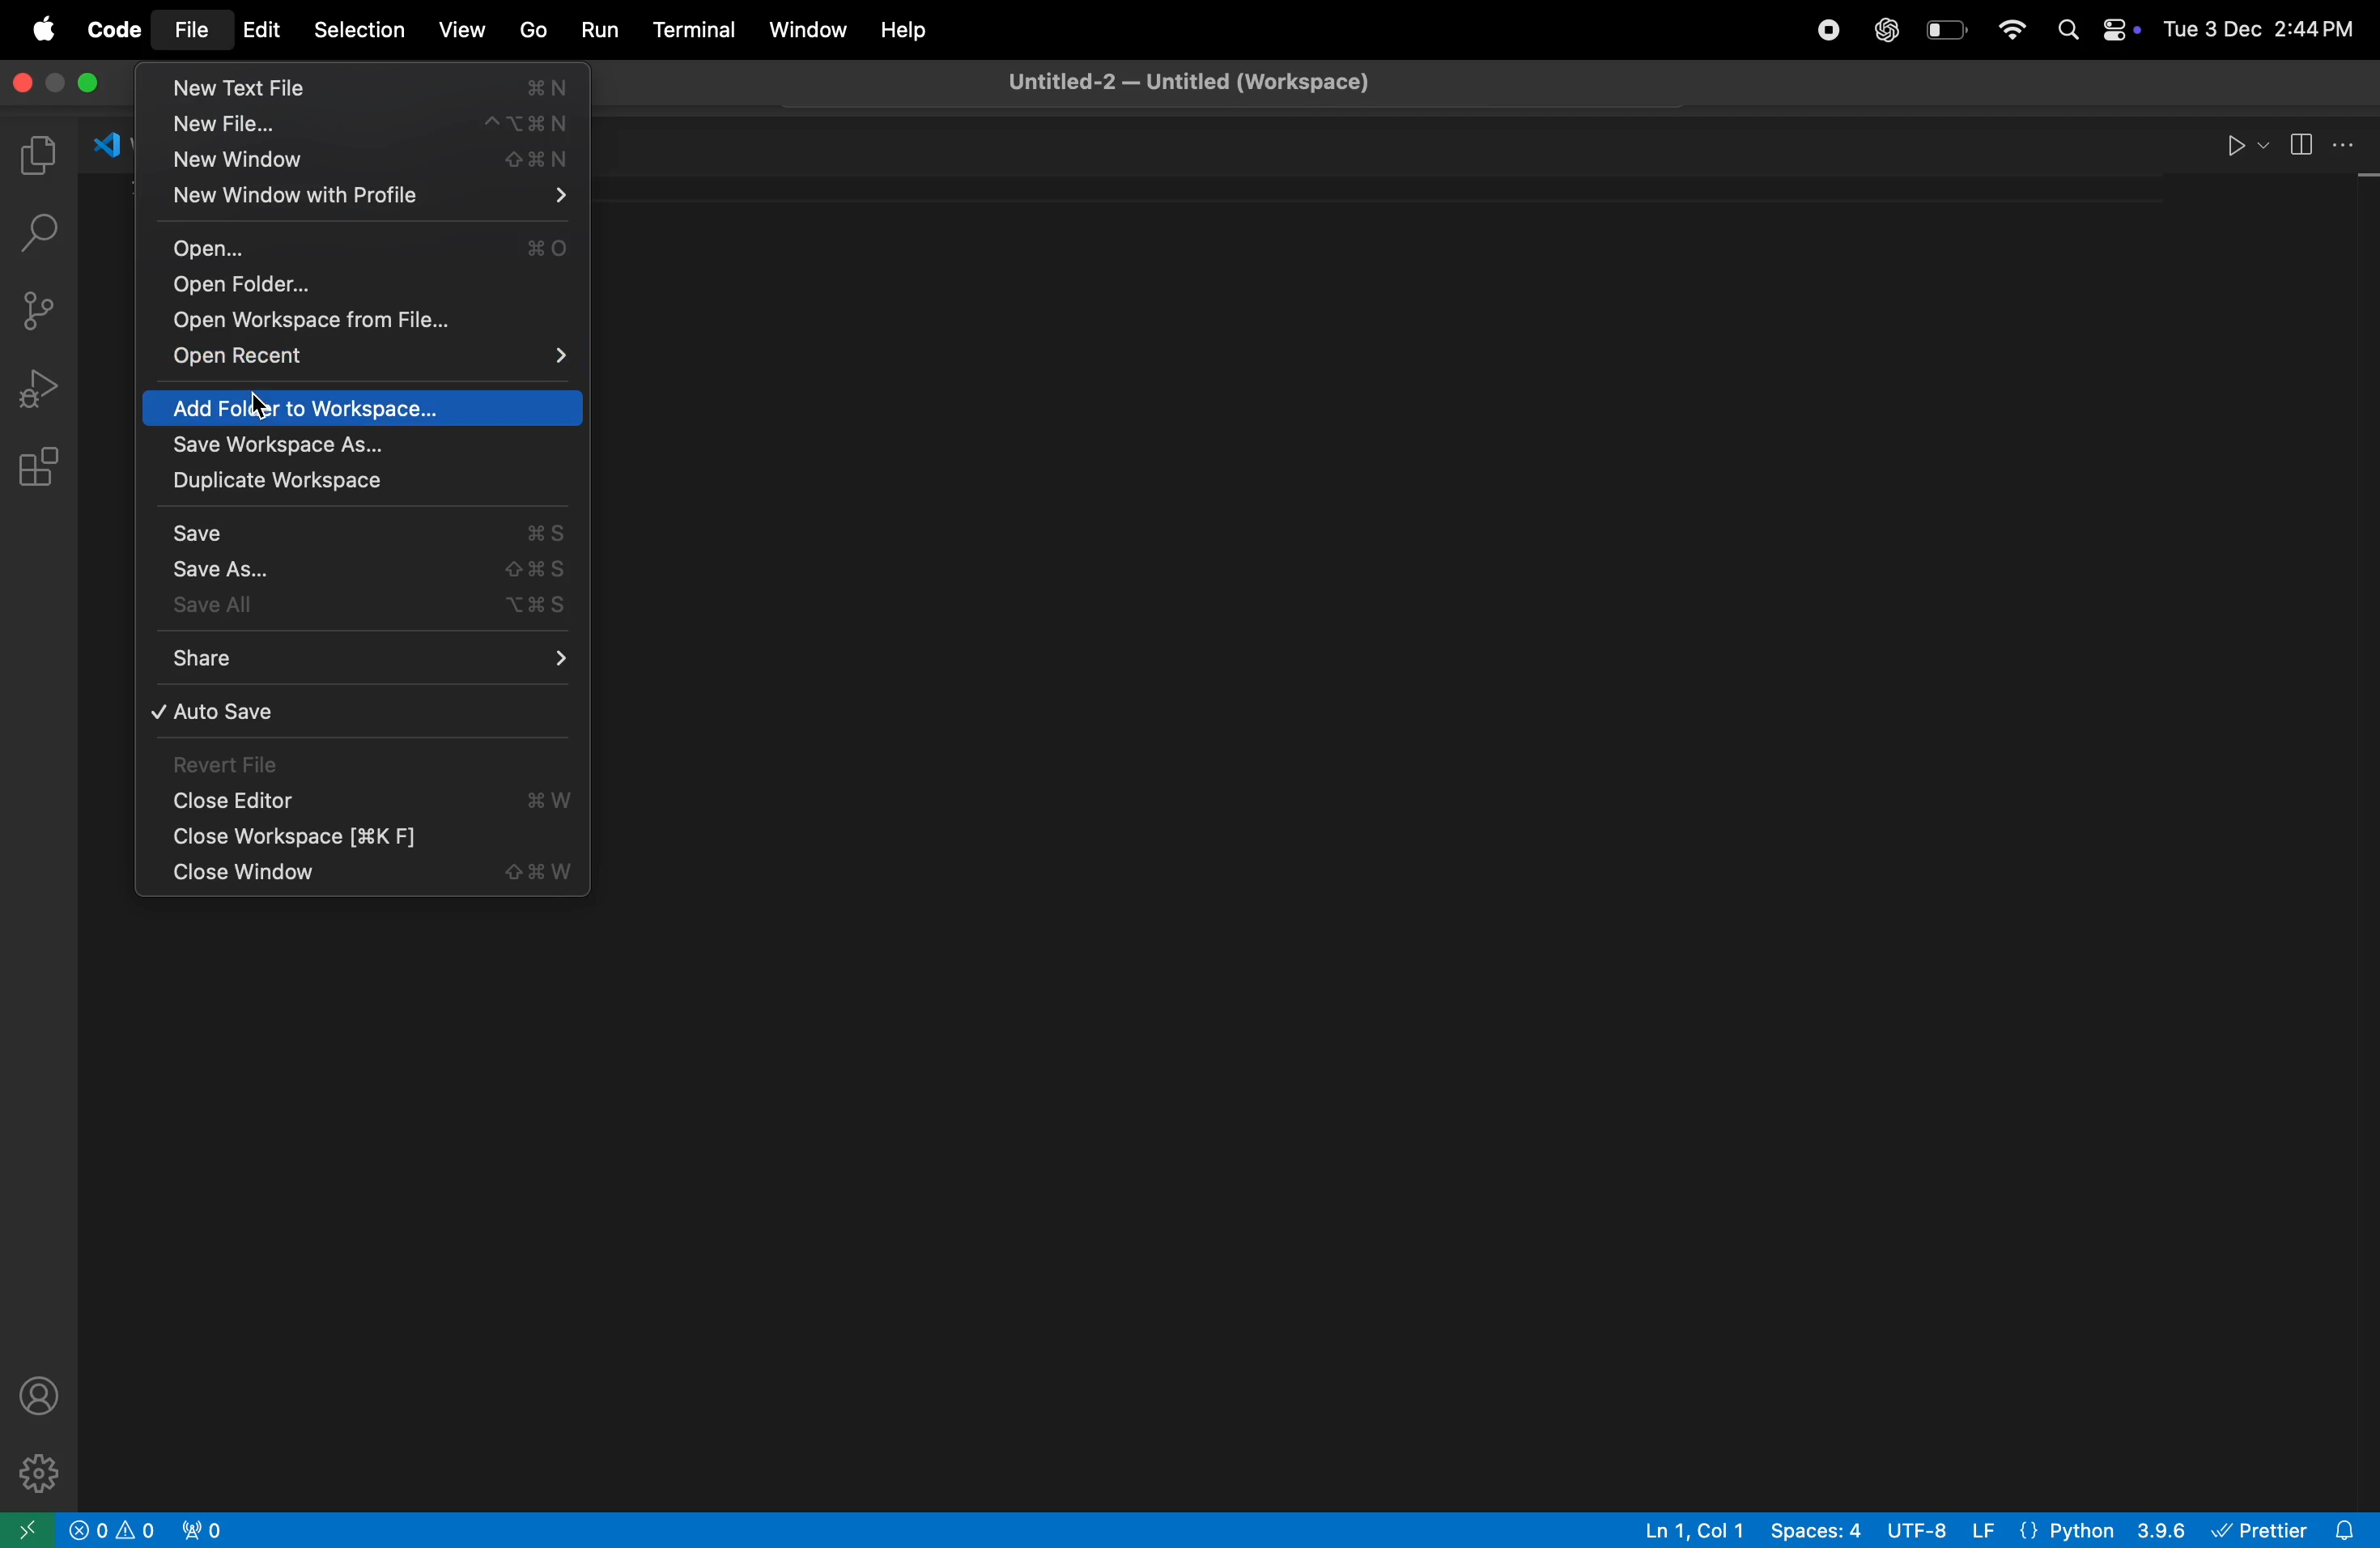 The width and height of the screenshot is (2380, 1548). Describe the element at coordinates (25, 1530) in the screenshot. I see `open window` at that location.